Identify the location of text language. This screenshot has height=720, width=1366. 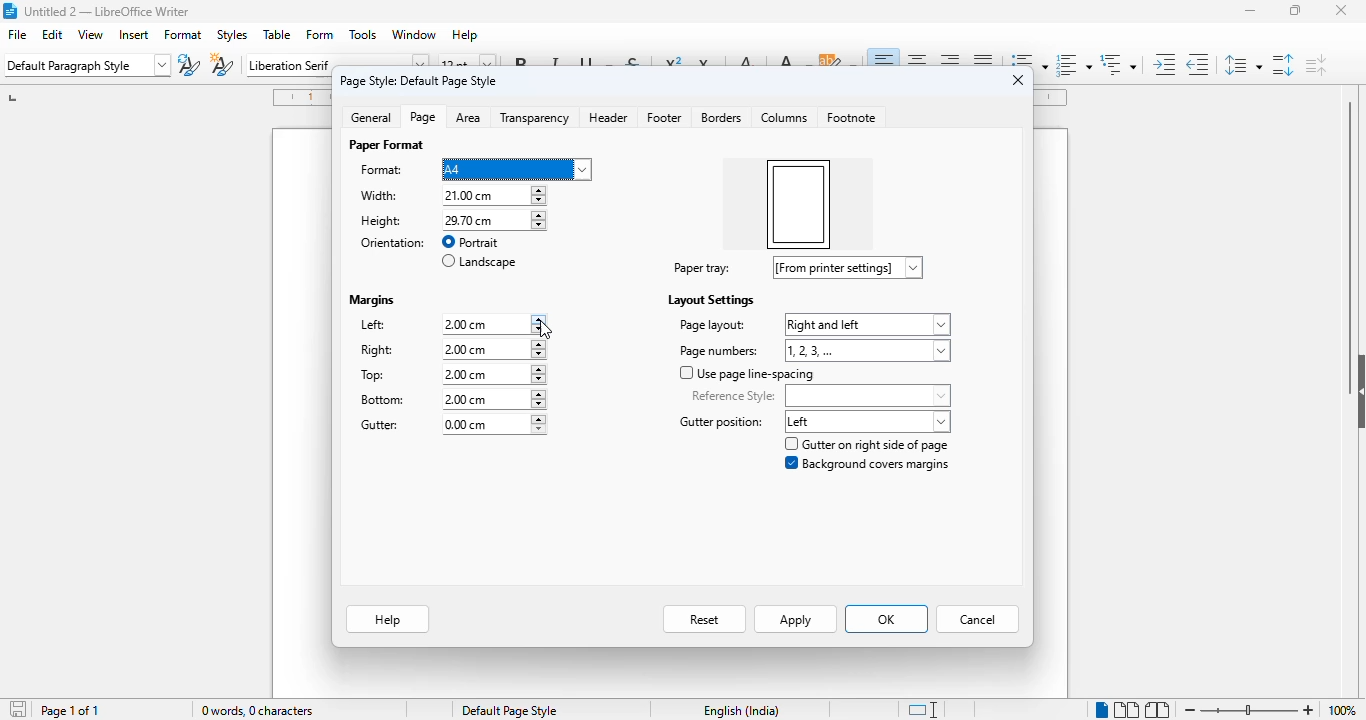
(741, 710).